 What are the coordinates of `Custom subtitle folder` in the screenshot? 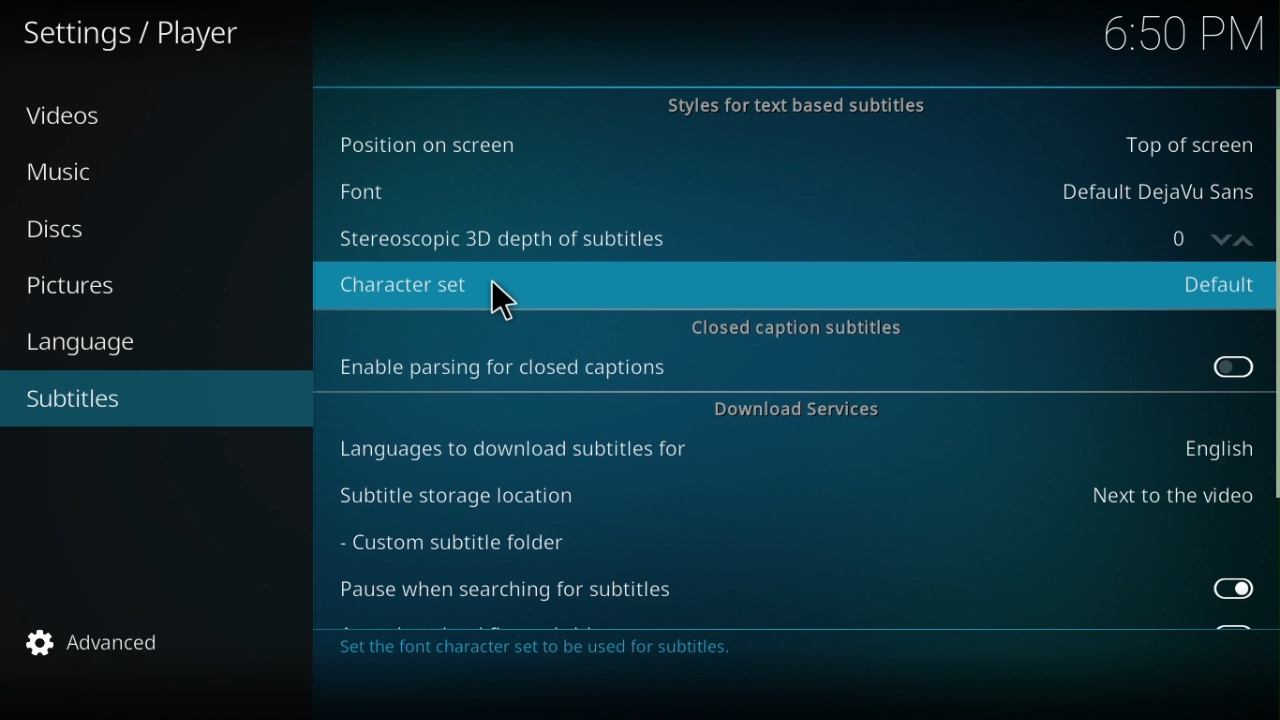 It's located at (479, 545).